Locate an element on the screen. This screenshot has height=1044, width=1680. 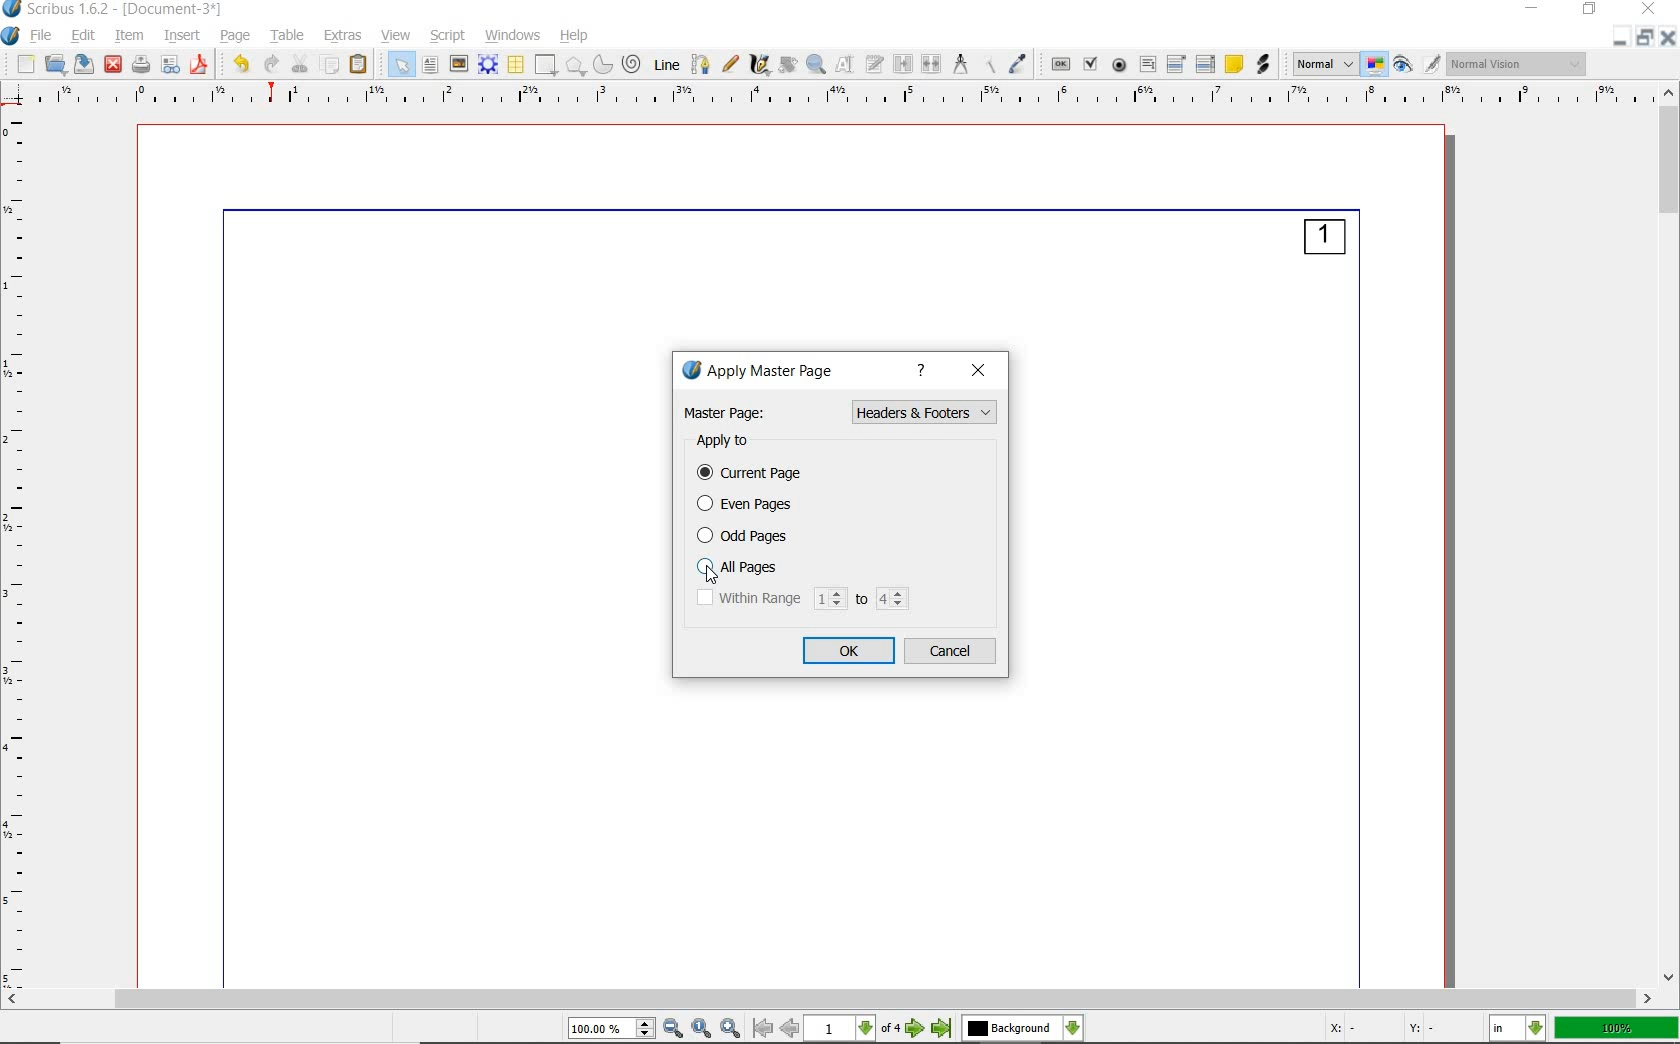
calligraphic line is located at coordinates (760, 66).